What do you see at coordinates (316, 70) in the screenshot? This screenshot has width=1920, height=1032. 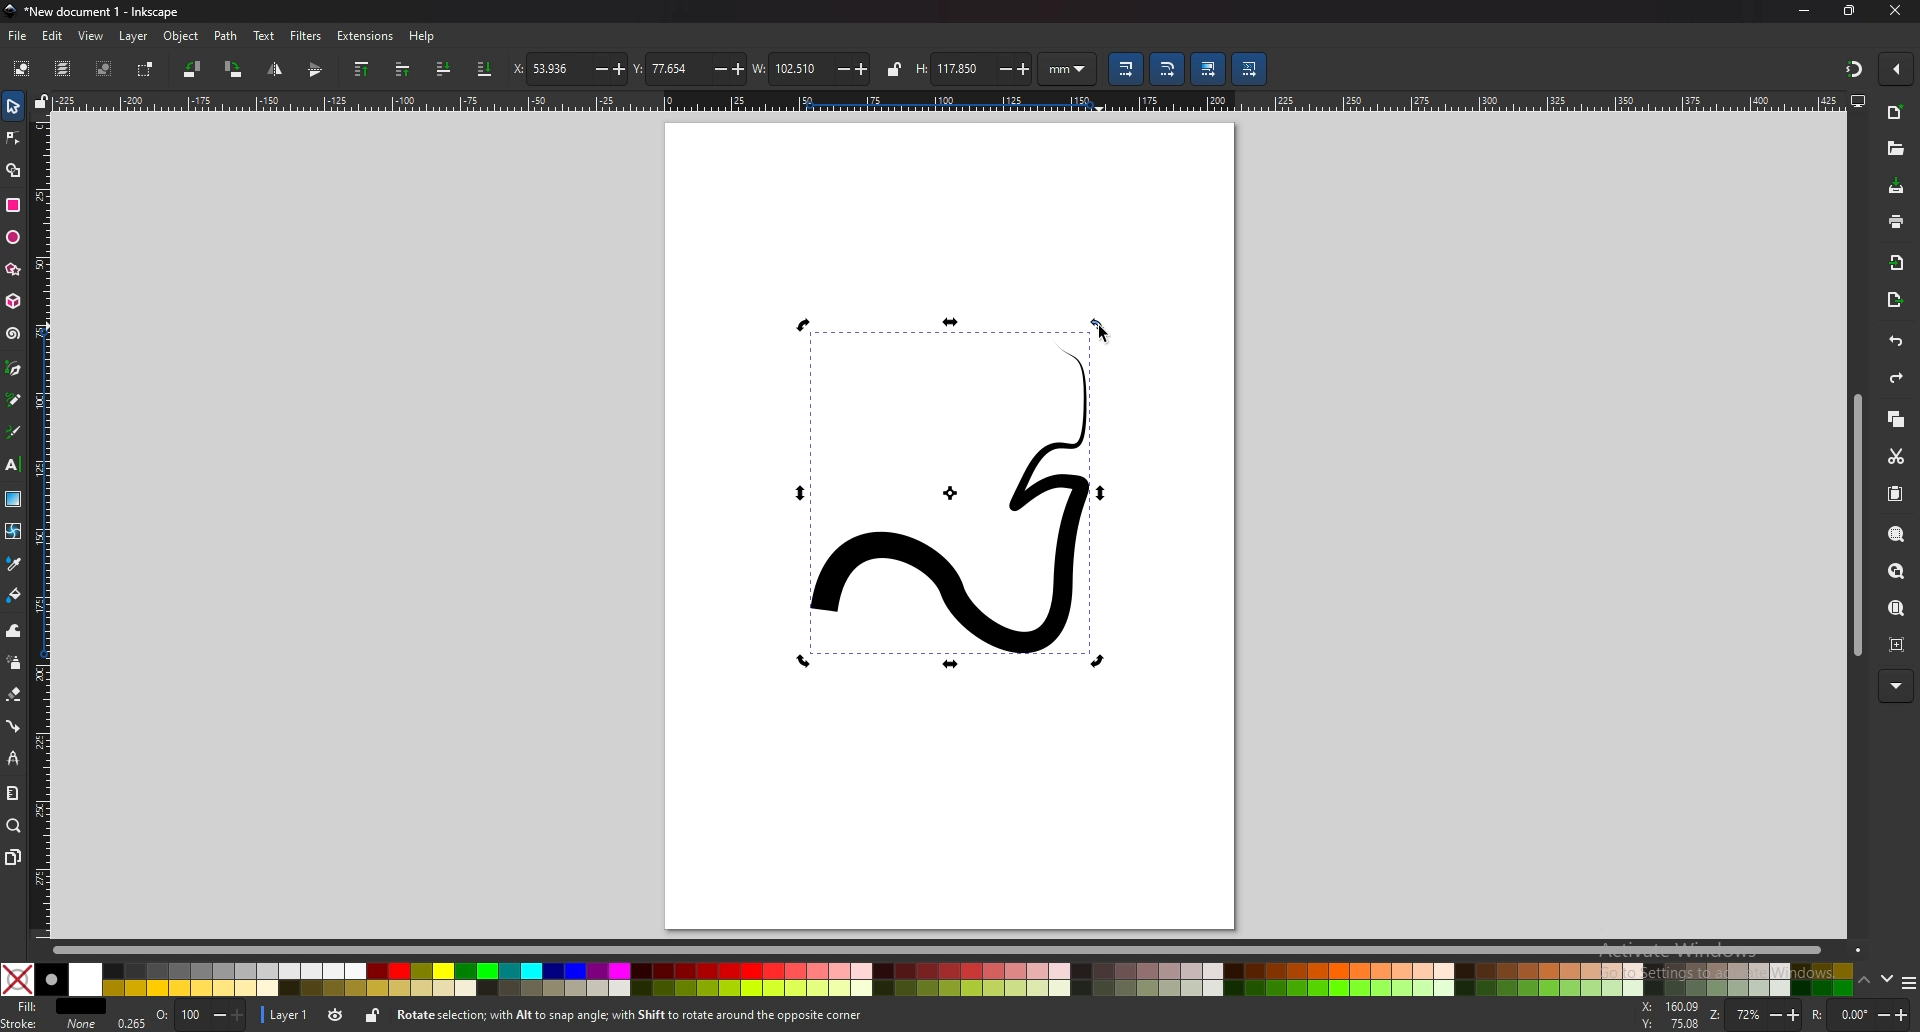 I see `flip horizontally` at bounding box center [316, 70].